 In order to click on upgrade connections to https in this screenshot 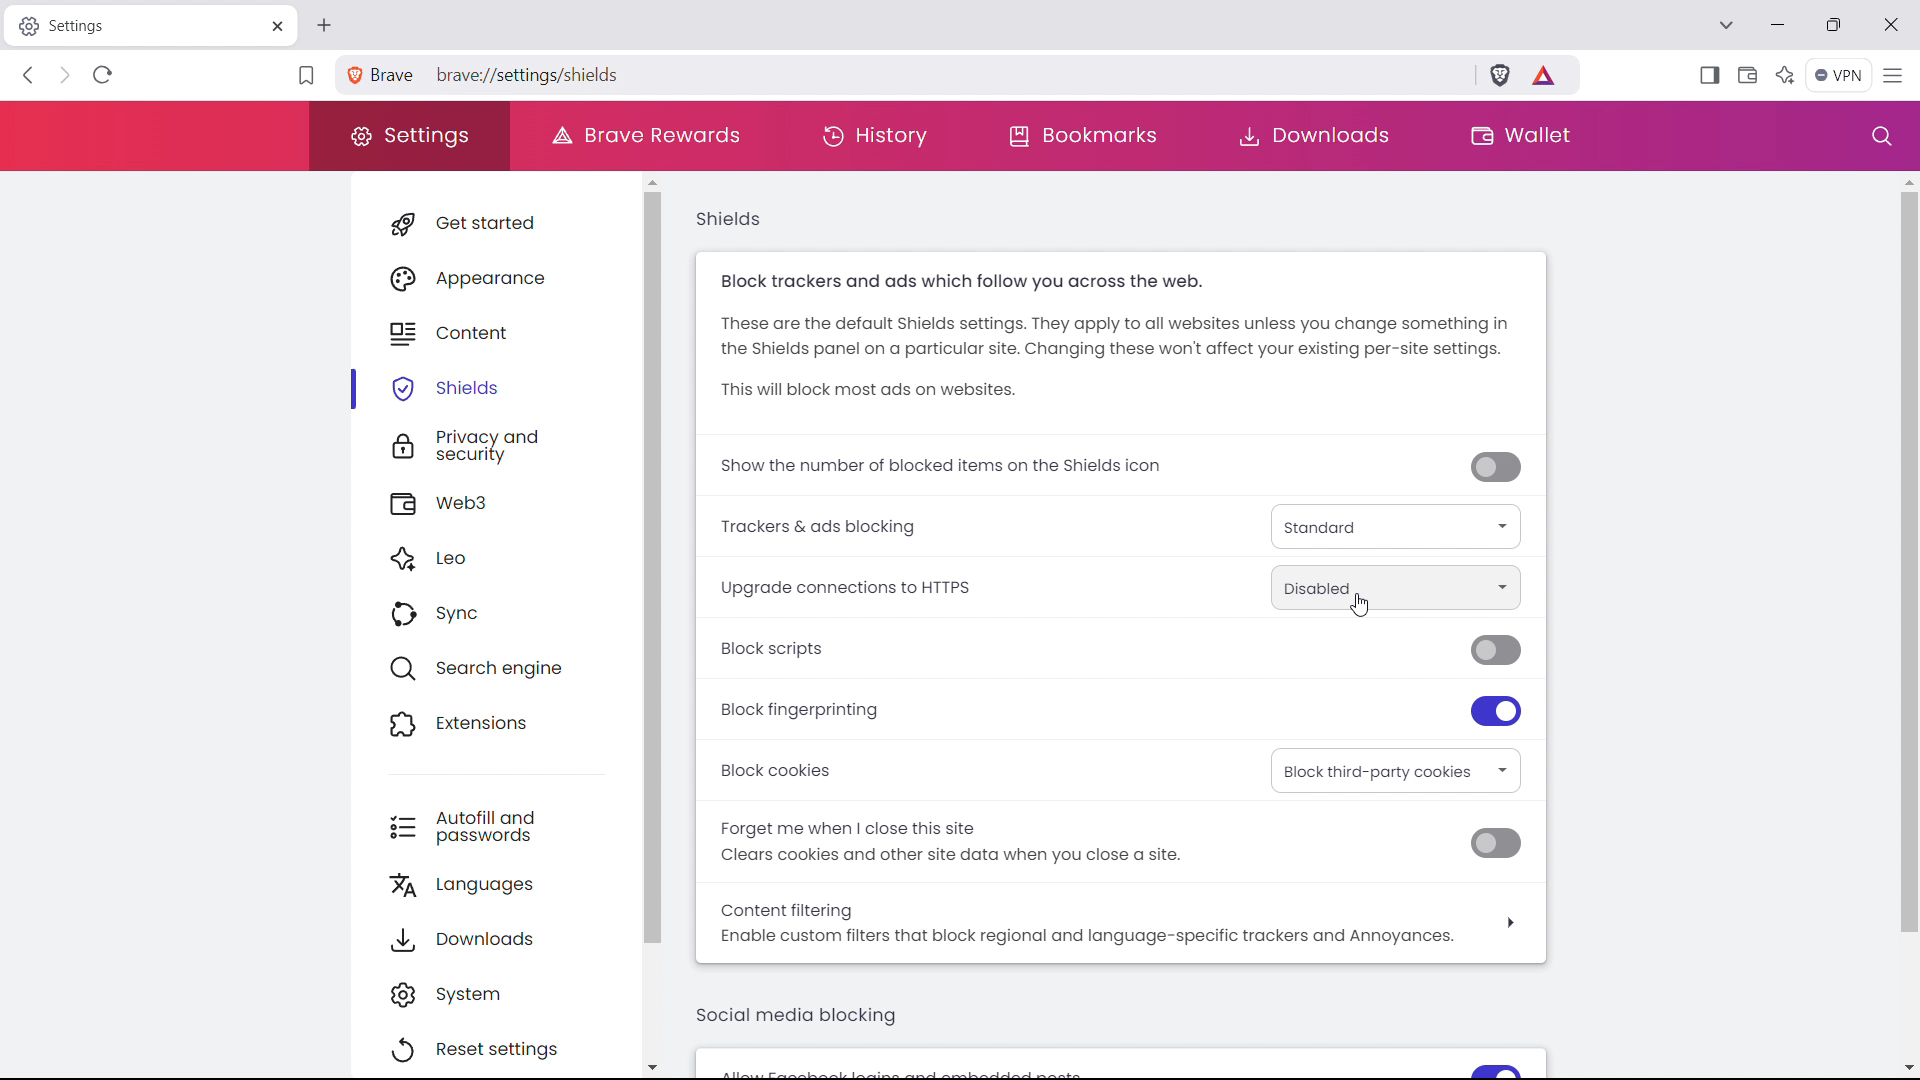, I will do `click(1395, 587)`.